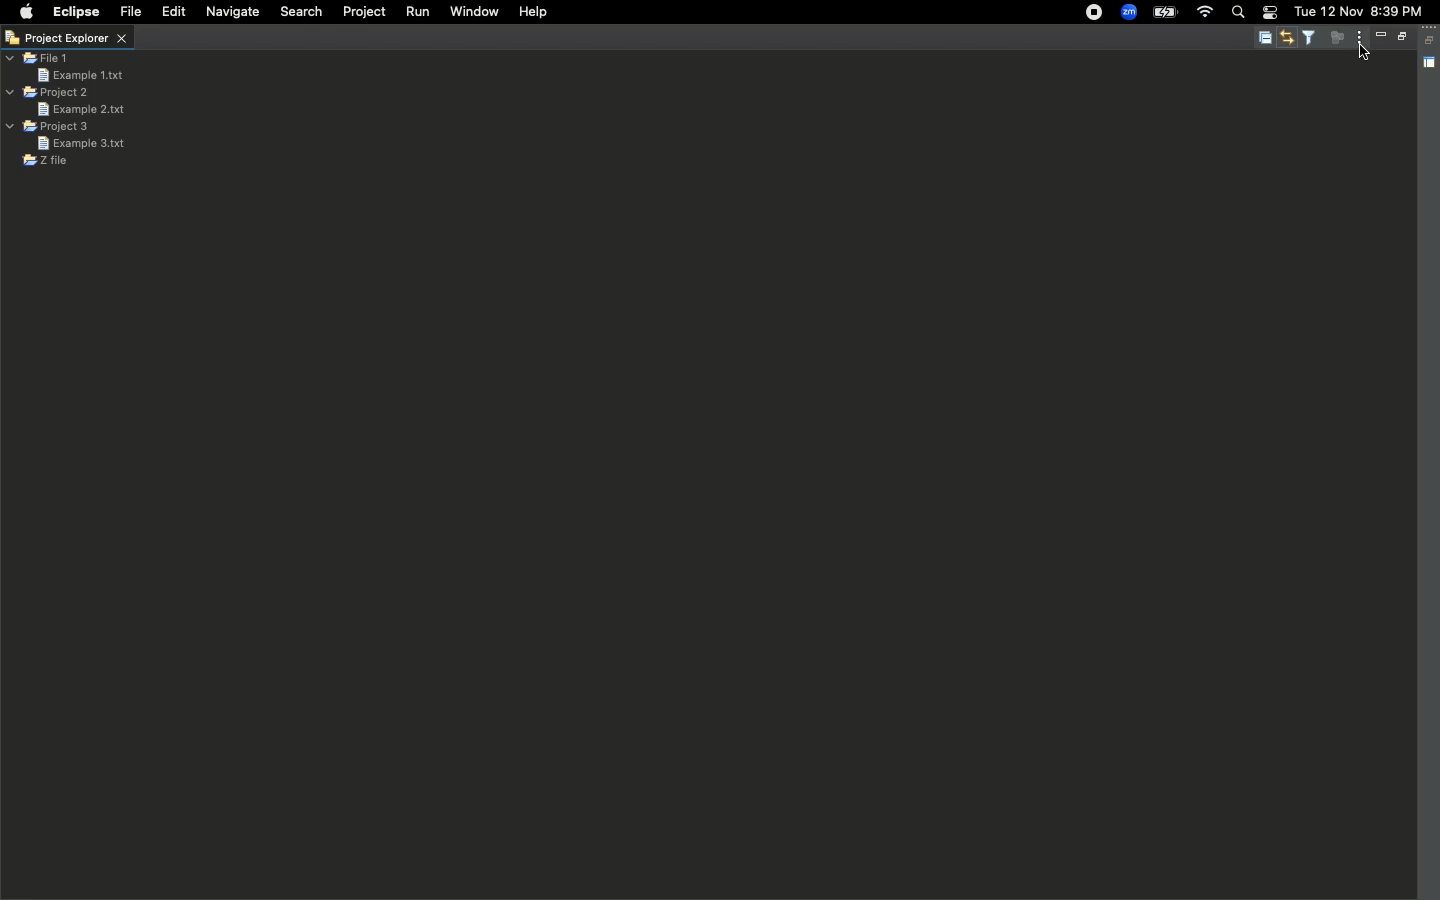 Image resolution: width=1440 pixels, height=900 pixels. What do you see at coordinates (81, 143) in the screenshot?
I see `Example 3.txt` at bounding box center [81, 143].